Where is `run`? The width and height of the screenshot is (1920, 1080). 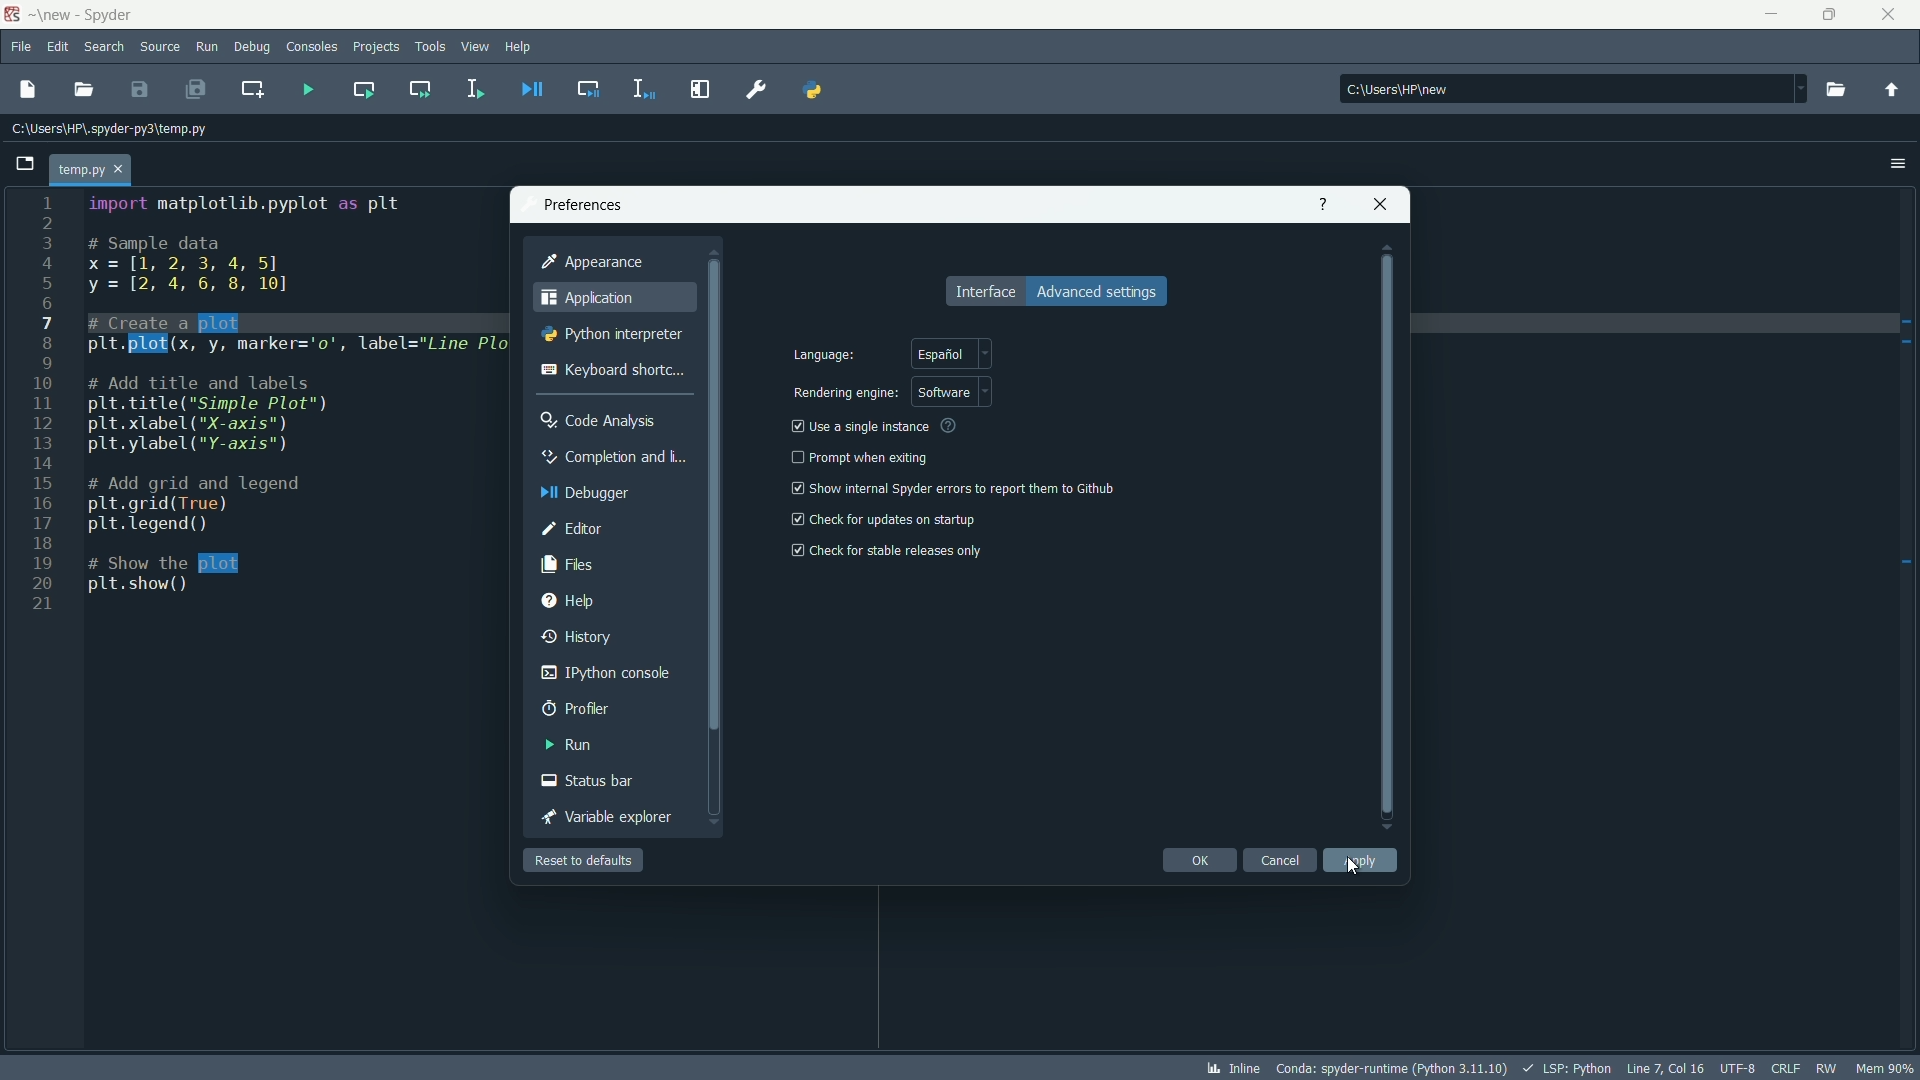 run is located at coordinates (567, 744).